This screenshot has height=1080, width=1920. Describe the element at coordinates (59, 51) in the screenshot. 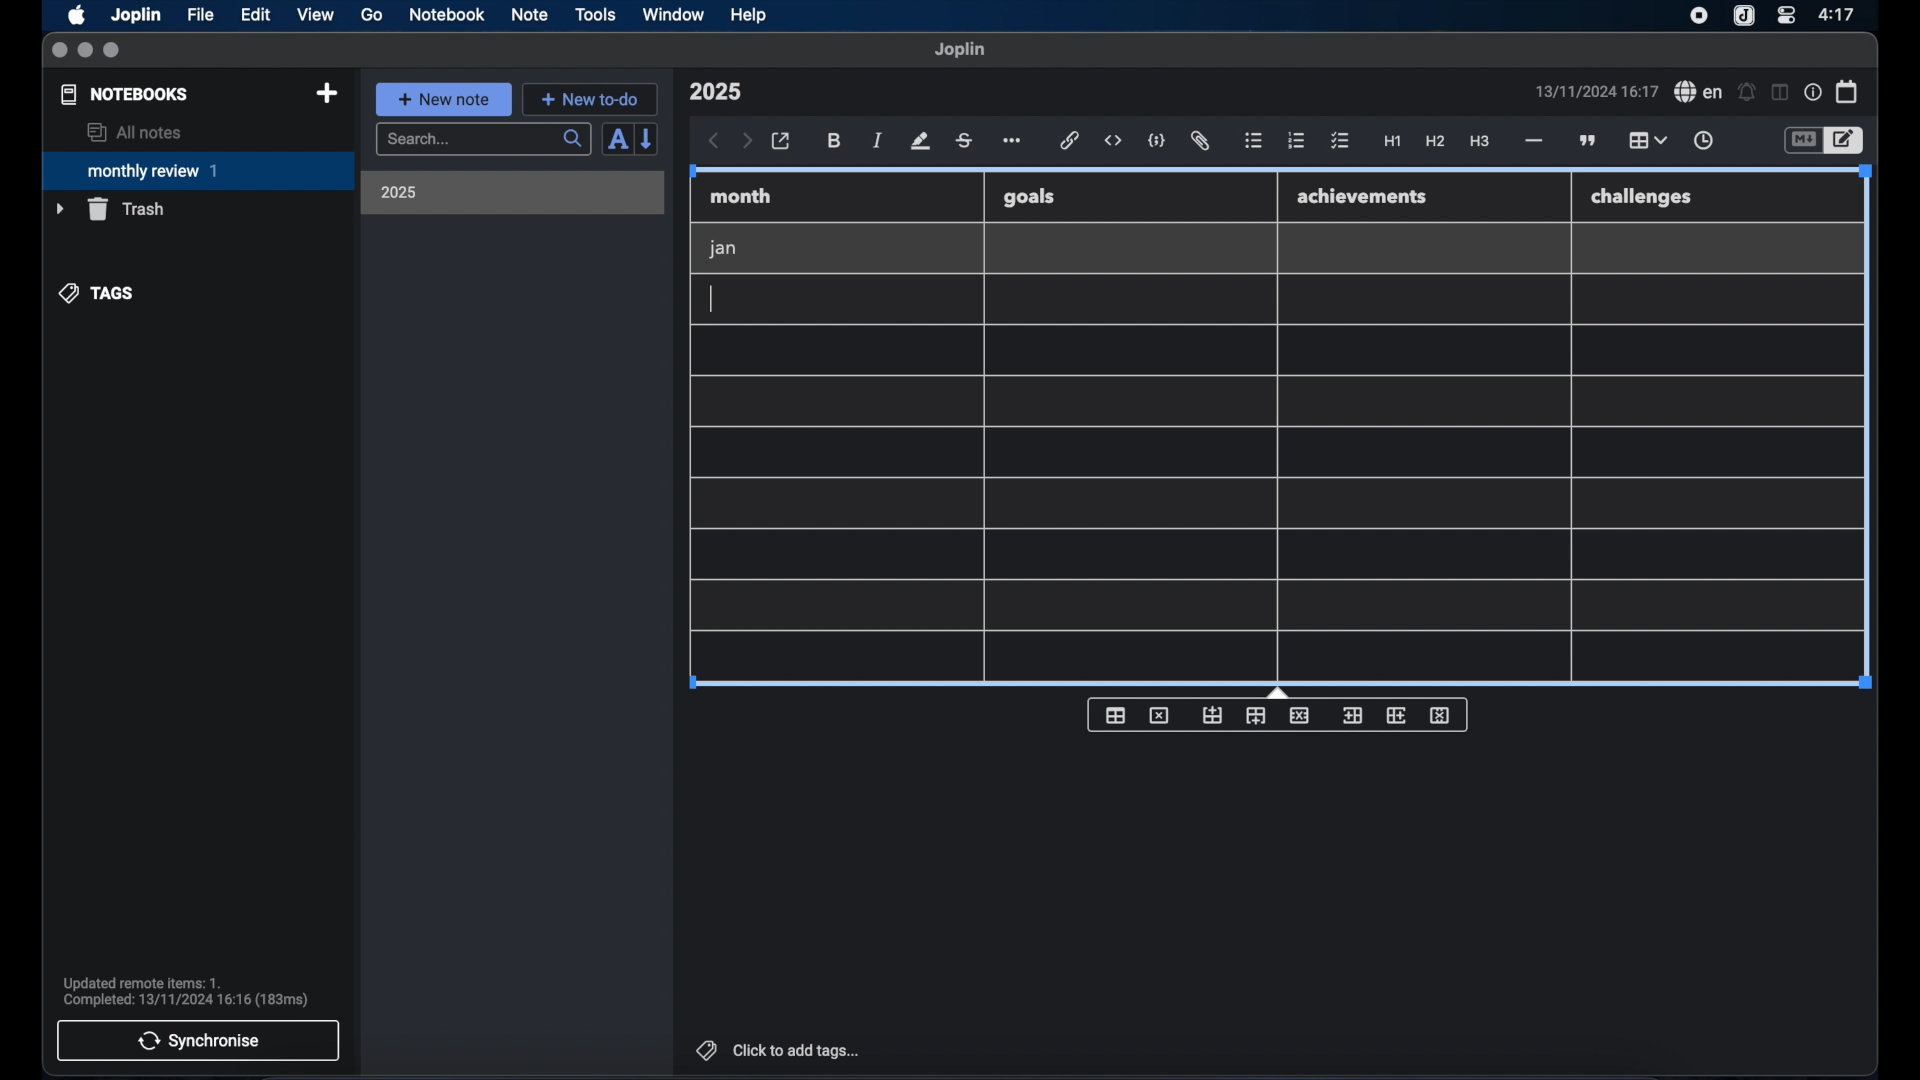

I see `close` at that location.